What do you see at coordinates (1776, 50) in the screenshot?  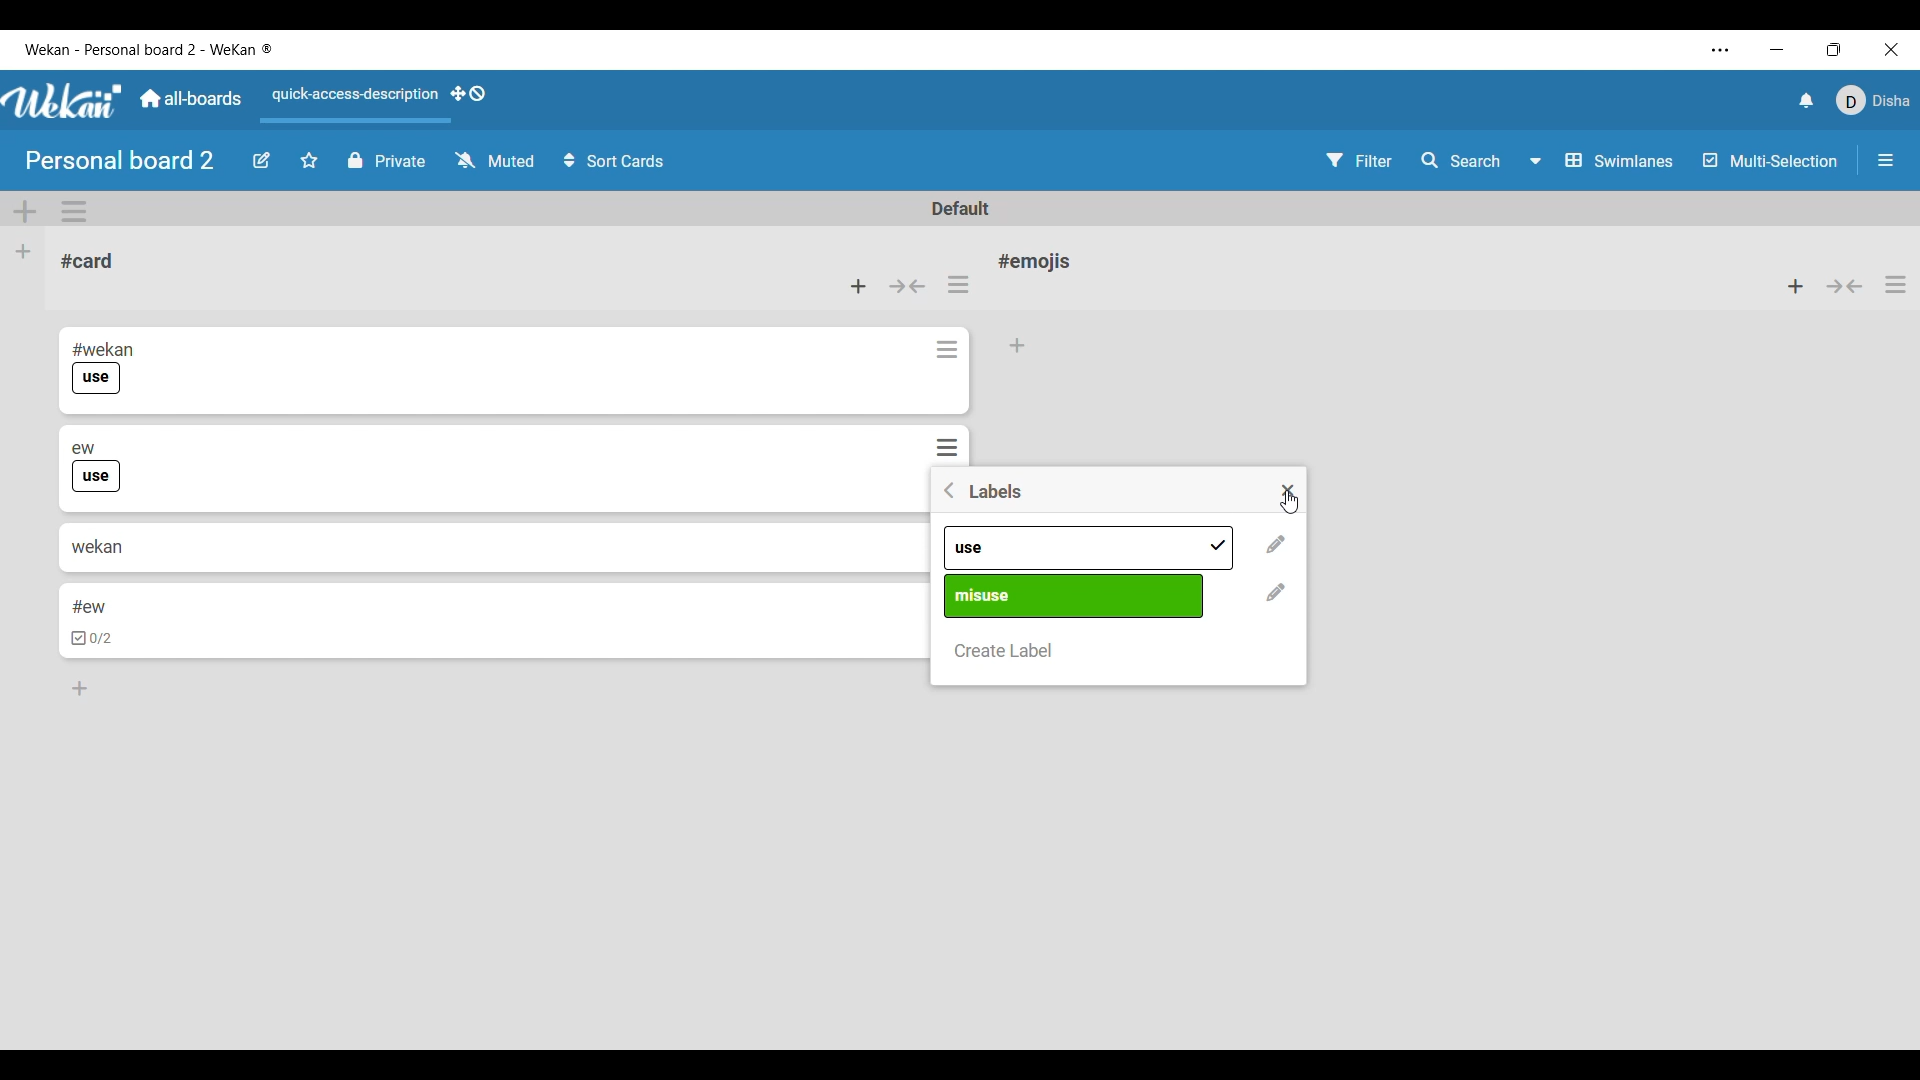 I see `Minimize` at bounding box center [1776, 50].